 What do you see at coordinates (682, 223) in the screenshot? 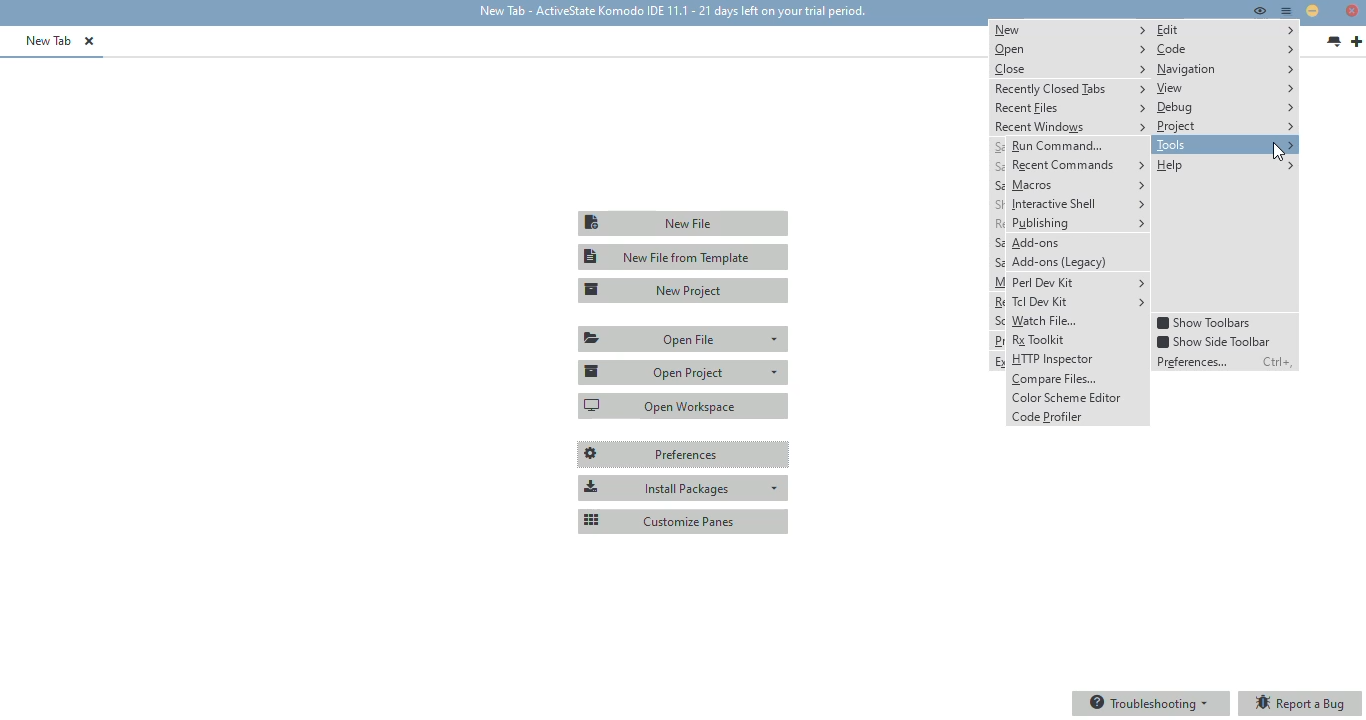
I see `new file` at bounding box center [682, 223].